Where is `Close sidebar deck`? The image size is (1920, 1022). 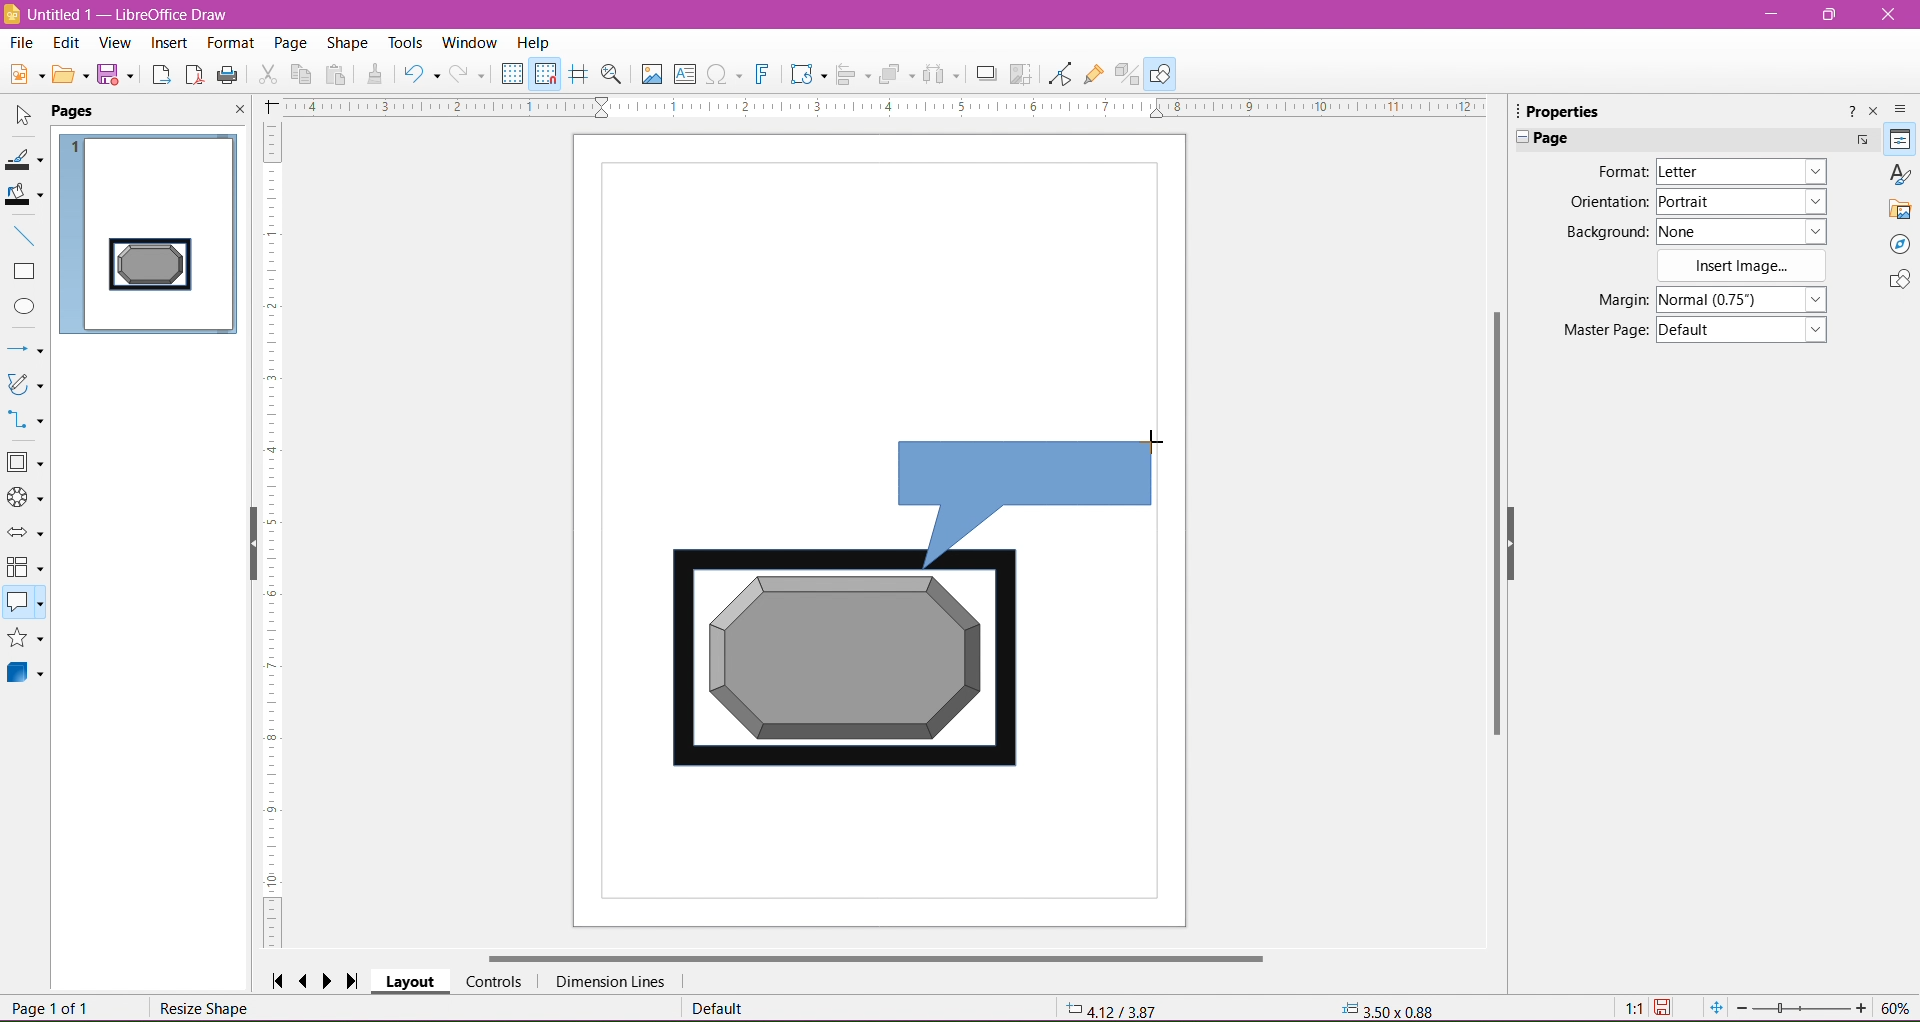
Close sidebar deck is located at coordinates (1875, 112).